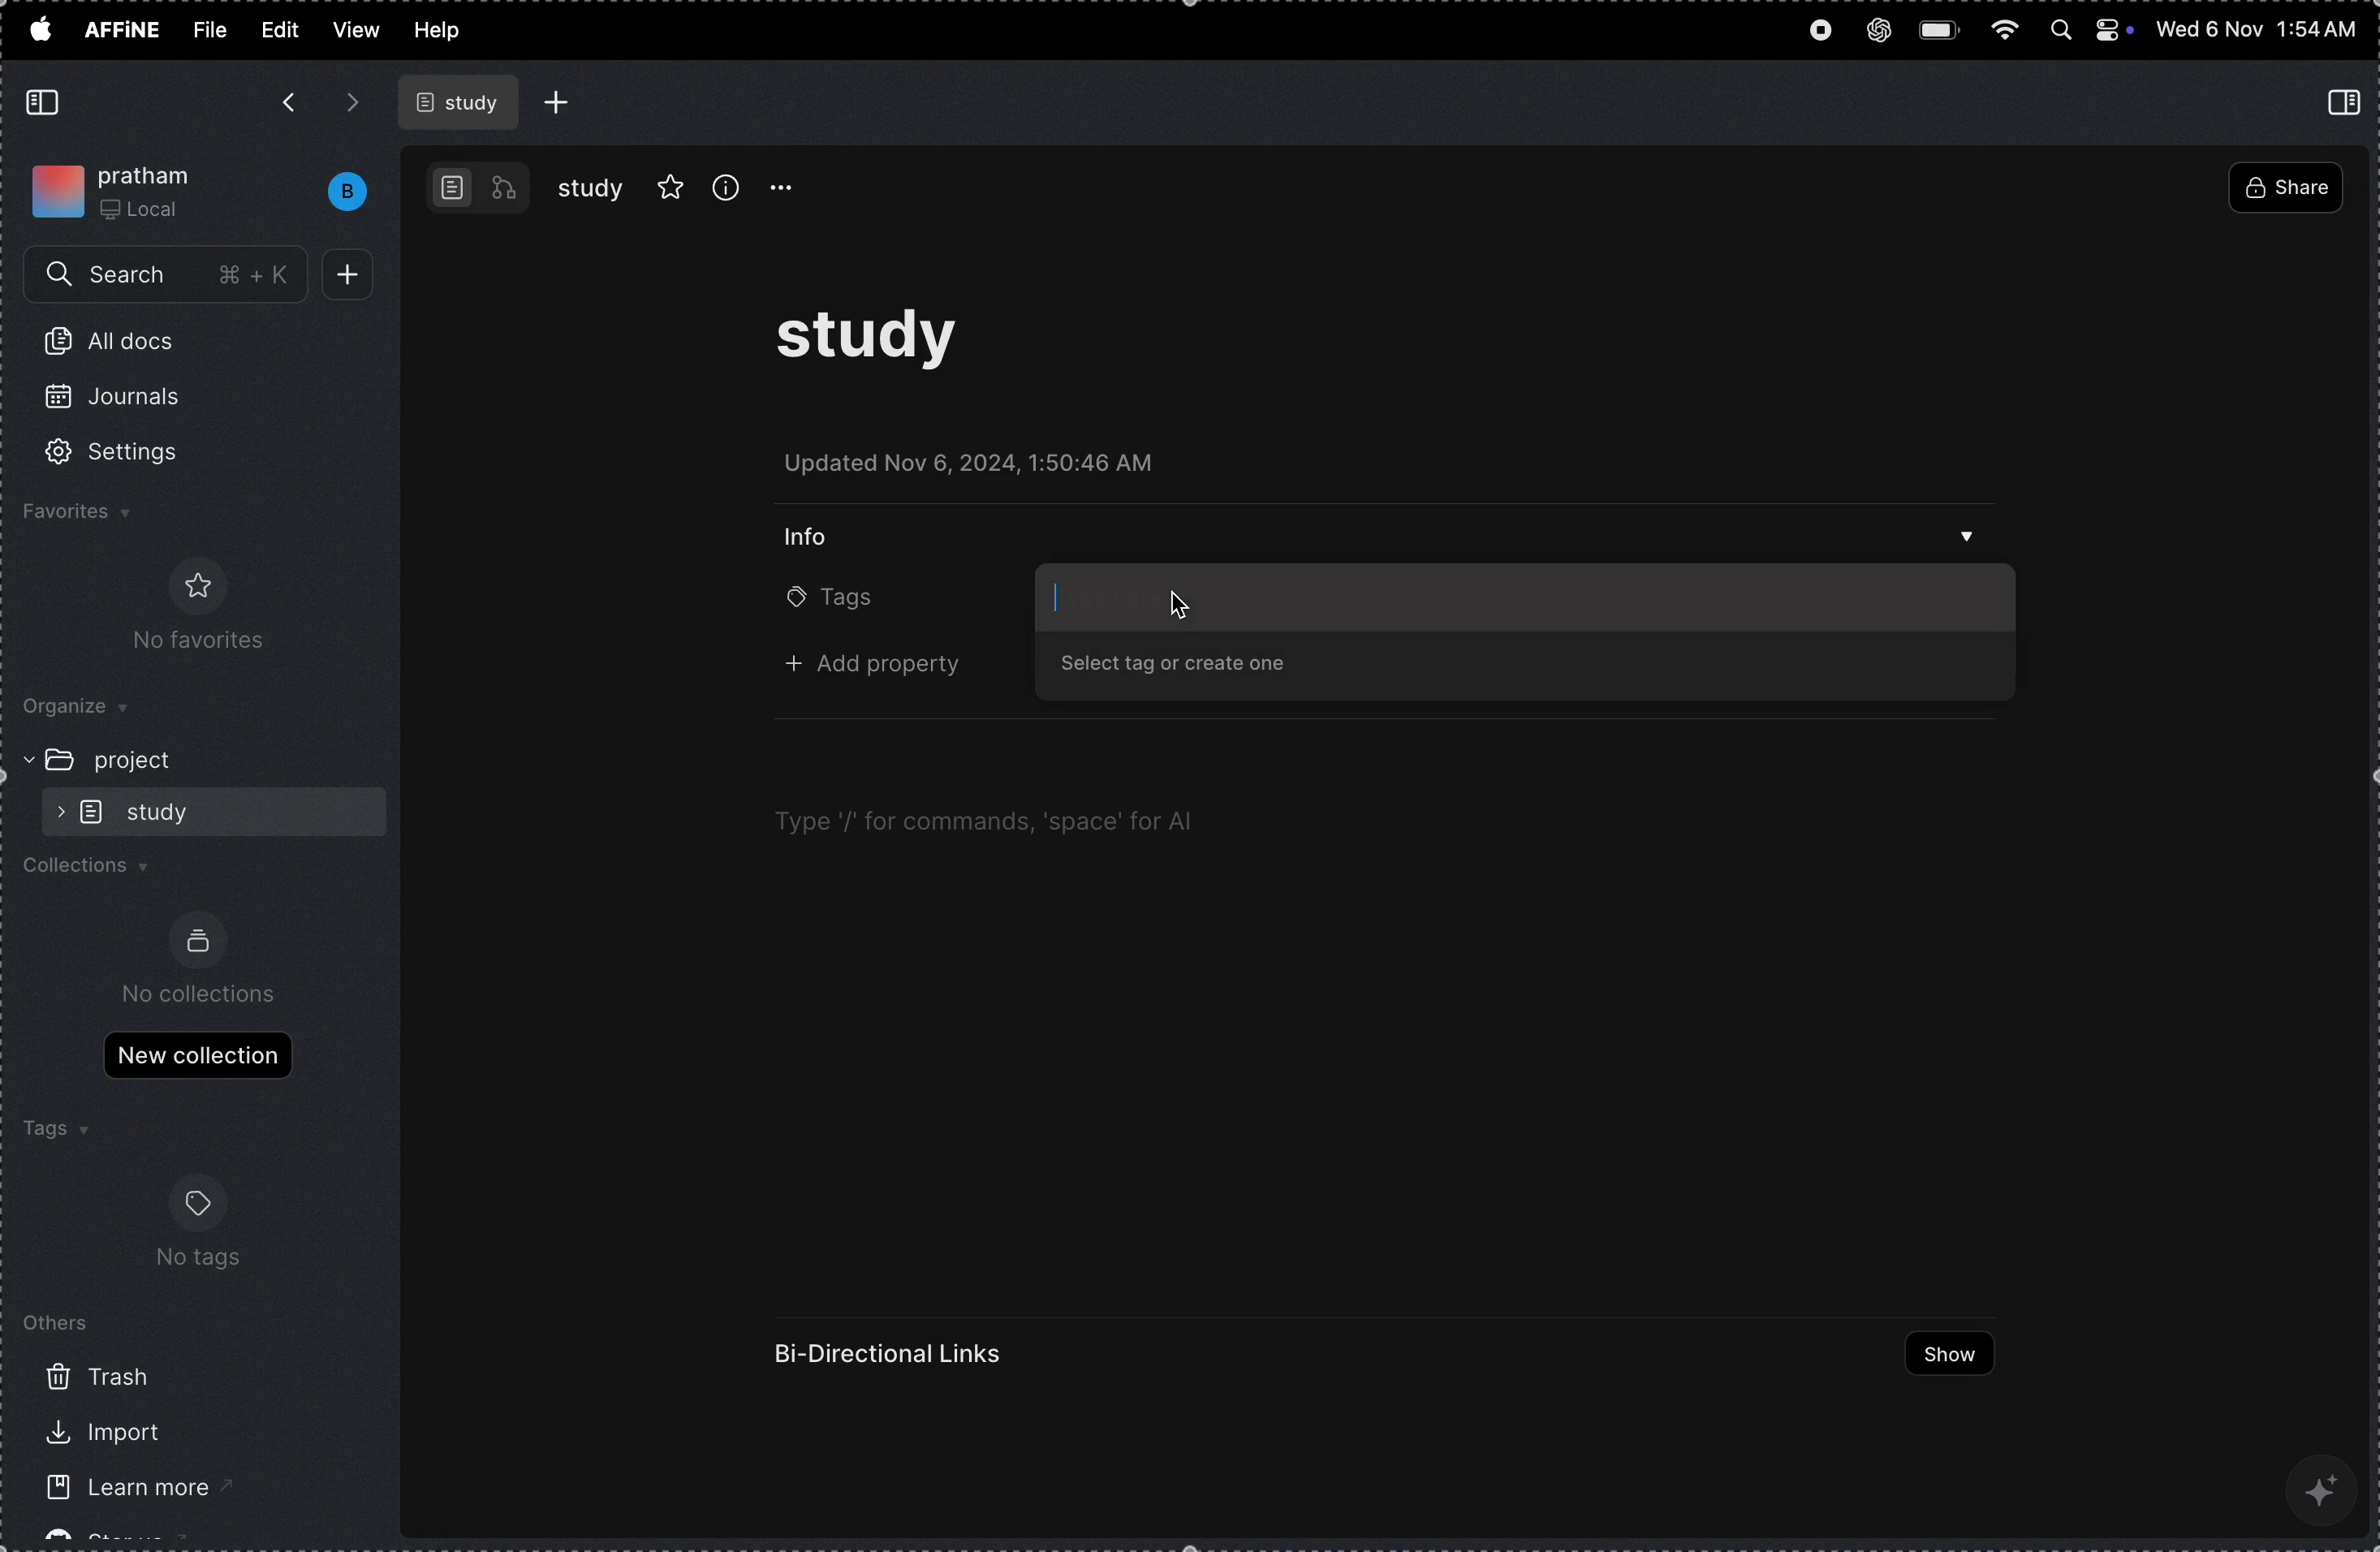 The image size is (2380, 1552). What do you see at coordinates (558, 102) in the screenshot?
I see `add file` at bounding box center [558, 102].